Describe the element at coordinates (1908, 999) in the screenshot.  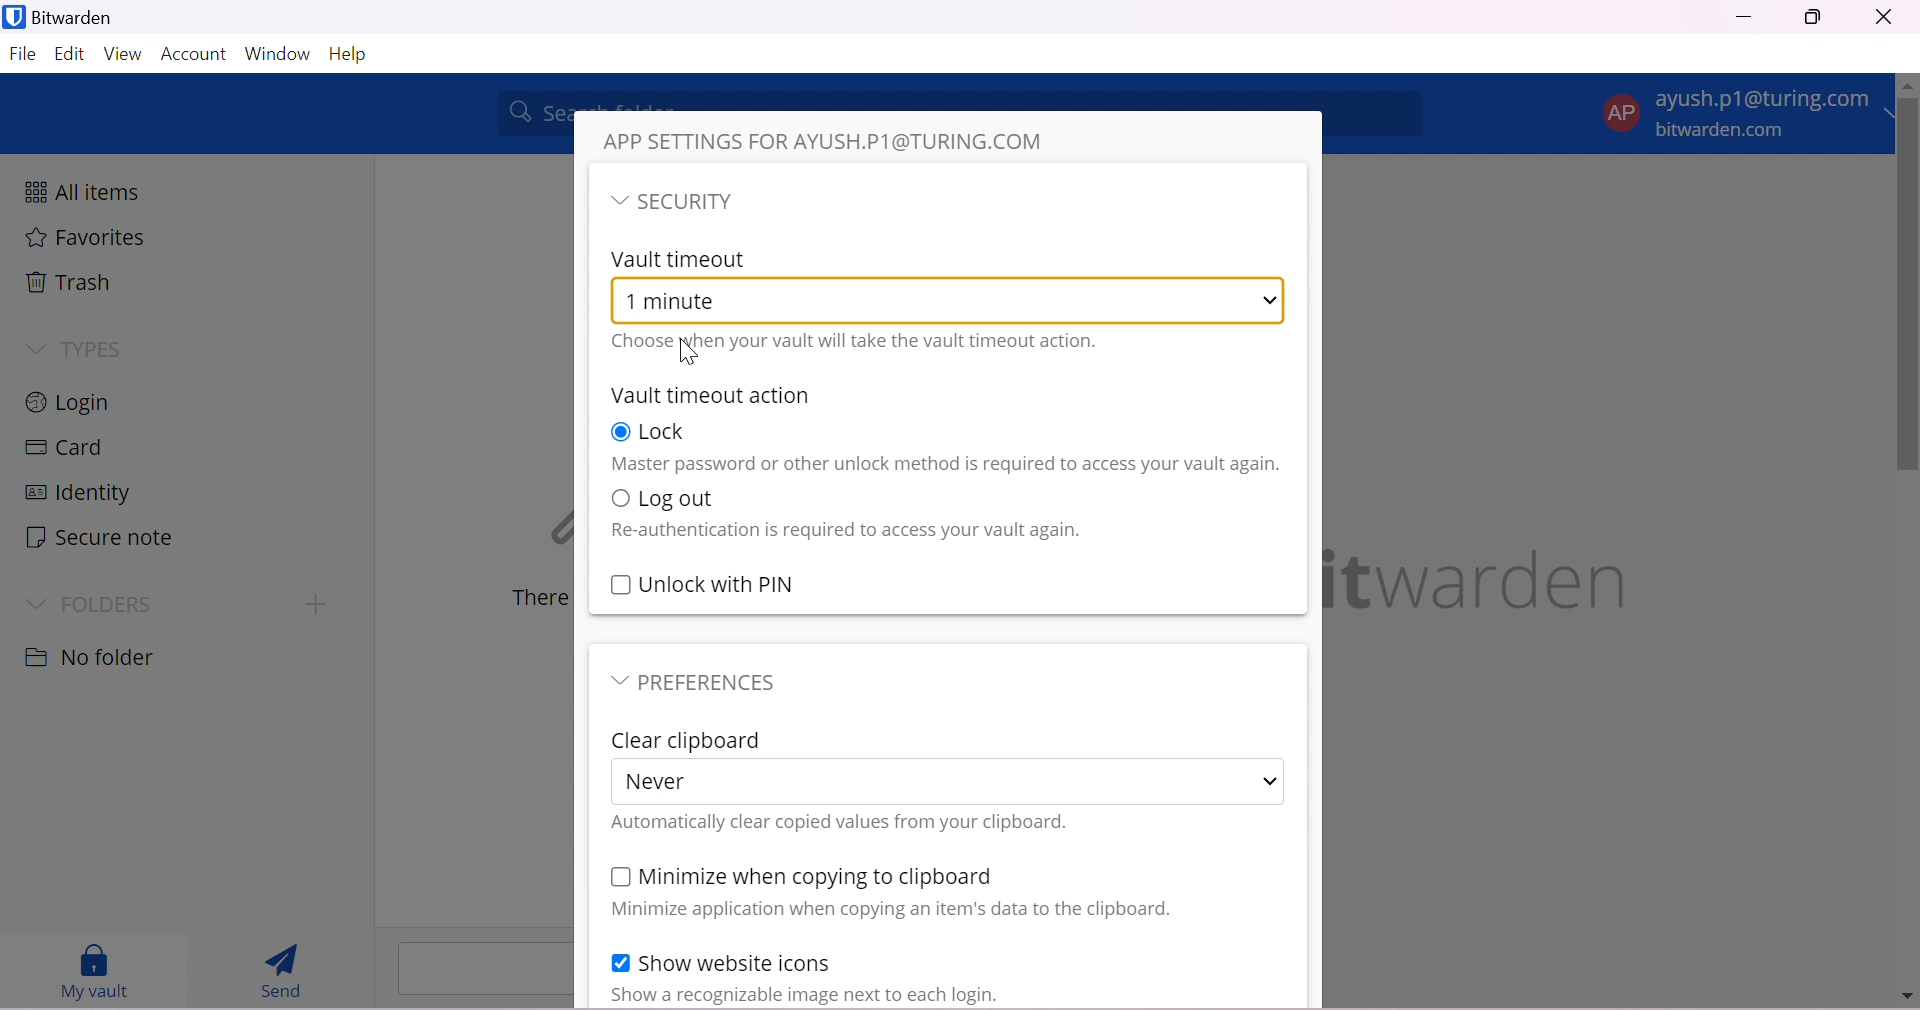
I see `move down` at that location.